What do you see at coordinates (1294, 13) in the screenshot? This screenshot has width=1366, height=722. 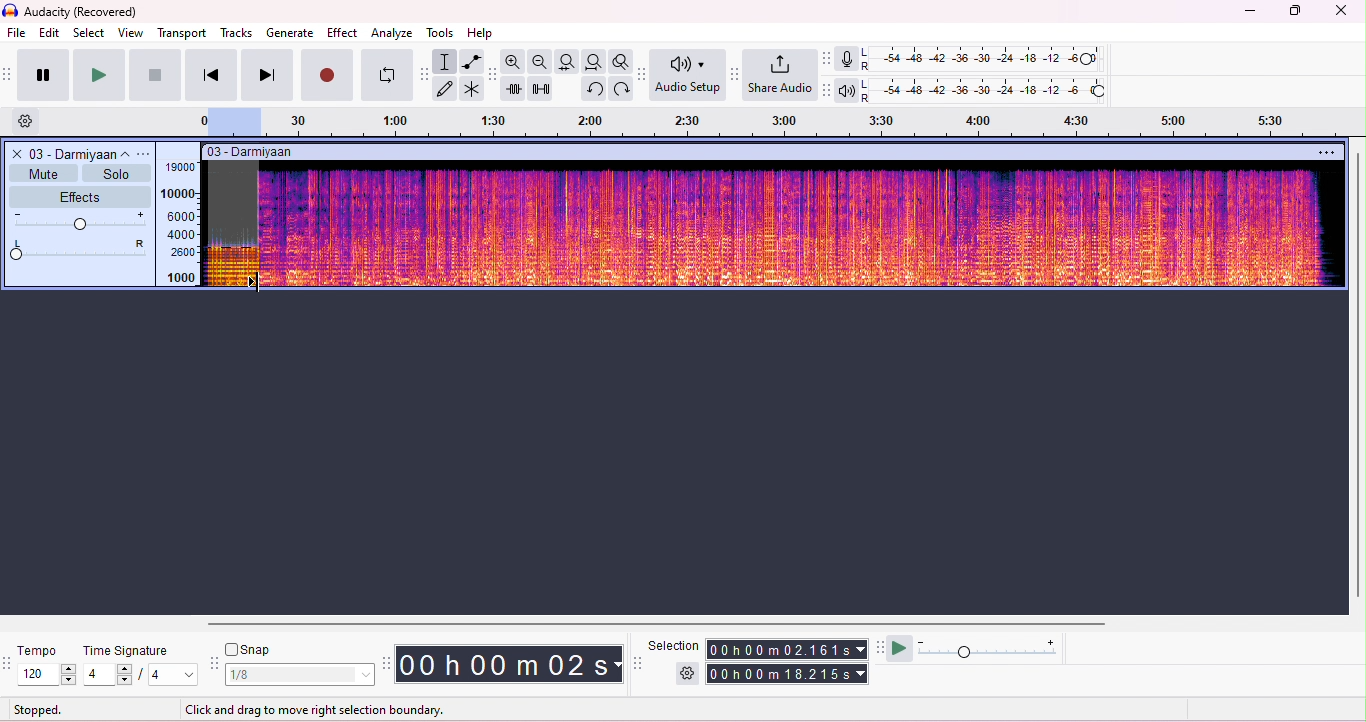 I see `maximize` at bounding box center [1294, 13].